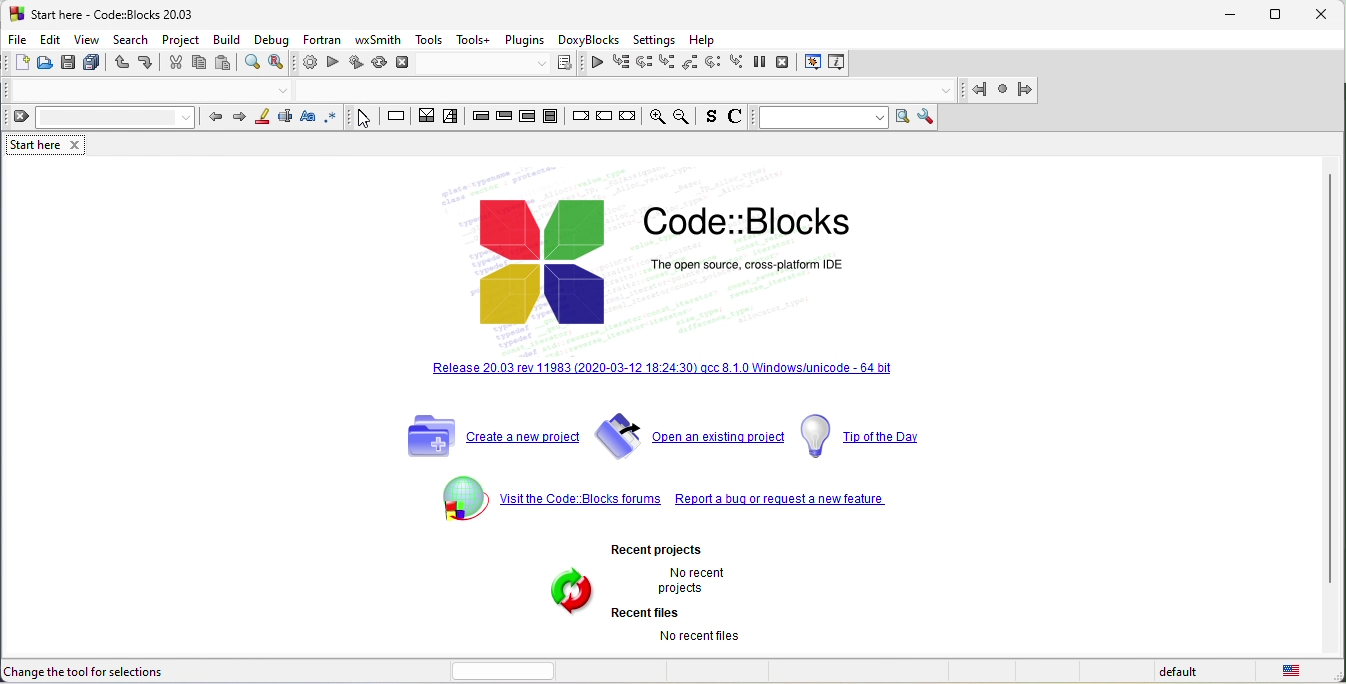  Describe the element at coordinates (320, 39) in the screenshot. I see `fortran` at that location.